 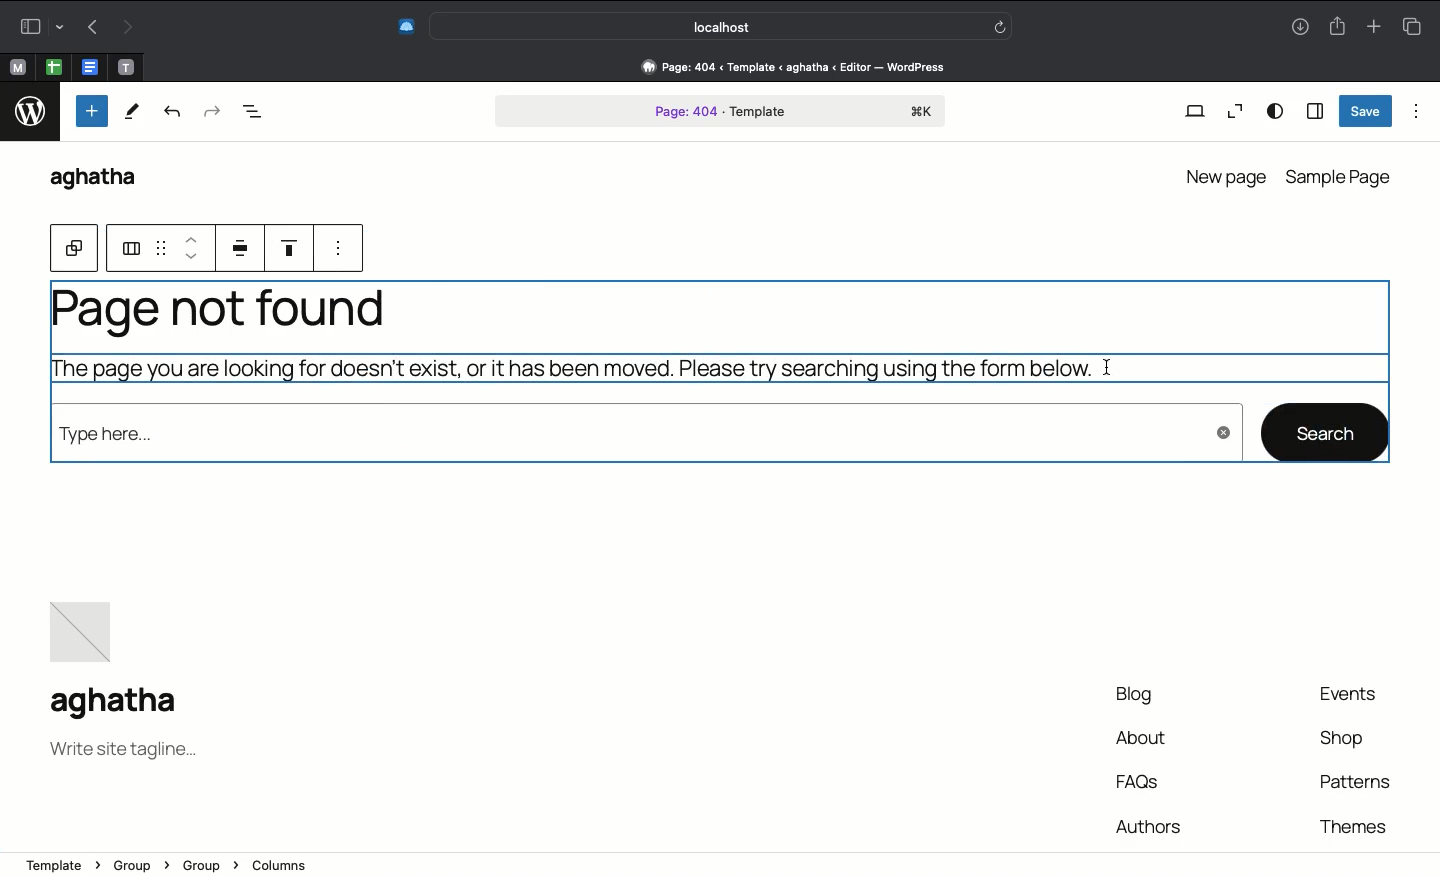 What do you see at coordinates (125, 28) in the screenshot?
I see `Redo` at bounding box center [125, 28].